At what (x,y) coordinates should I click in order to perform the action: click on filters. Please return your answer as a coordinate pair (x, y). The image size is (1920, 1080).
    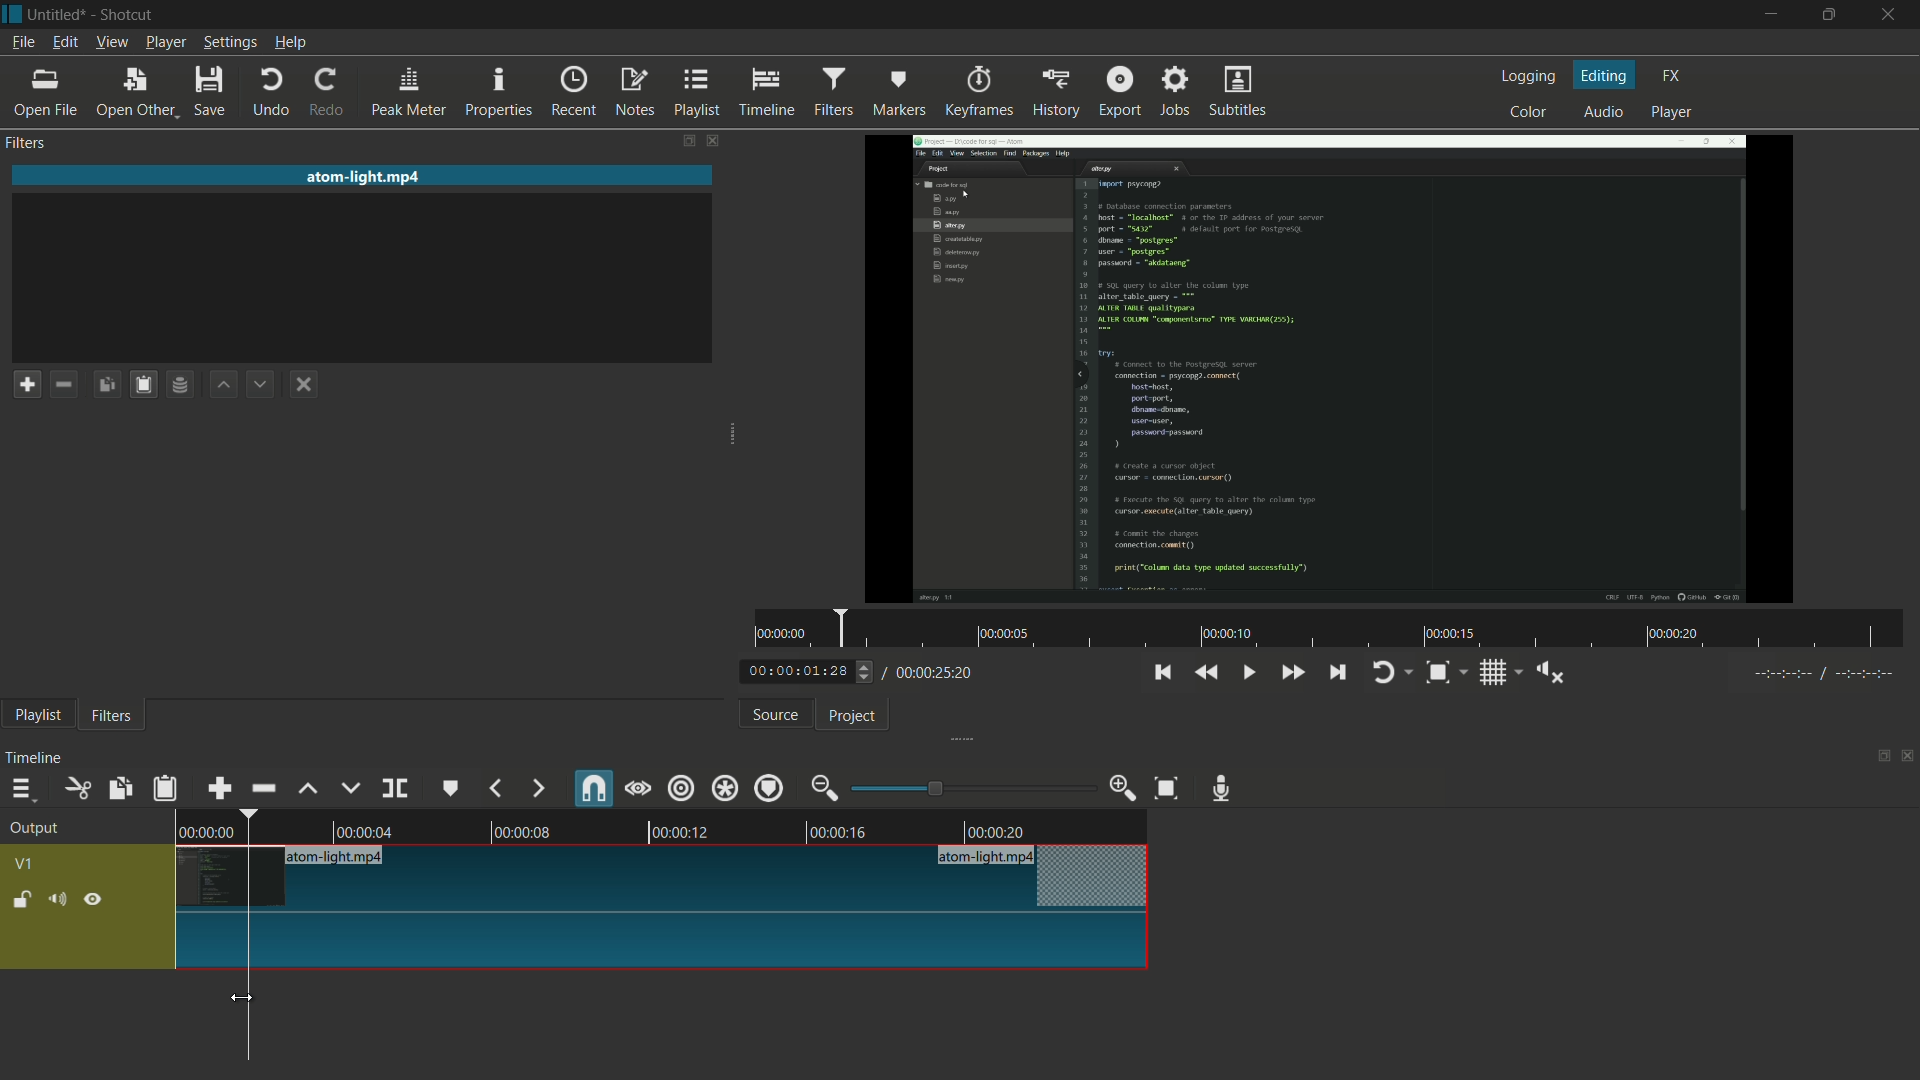
    Looking at the image, I should click on (112, 717).